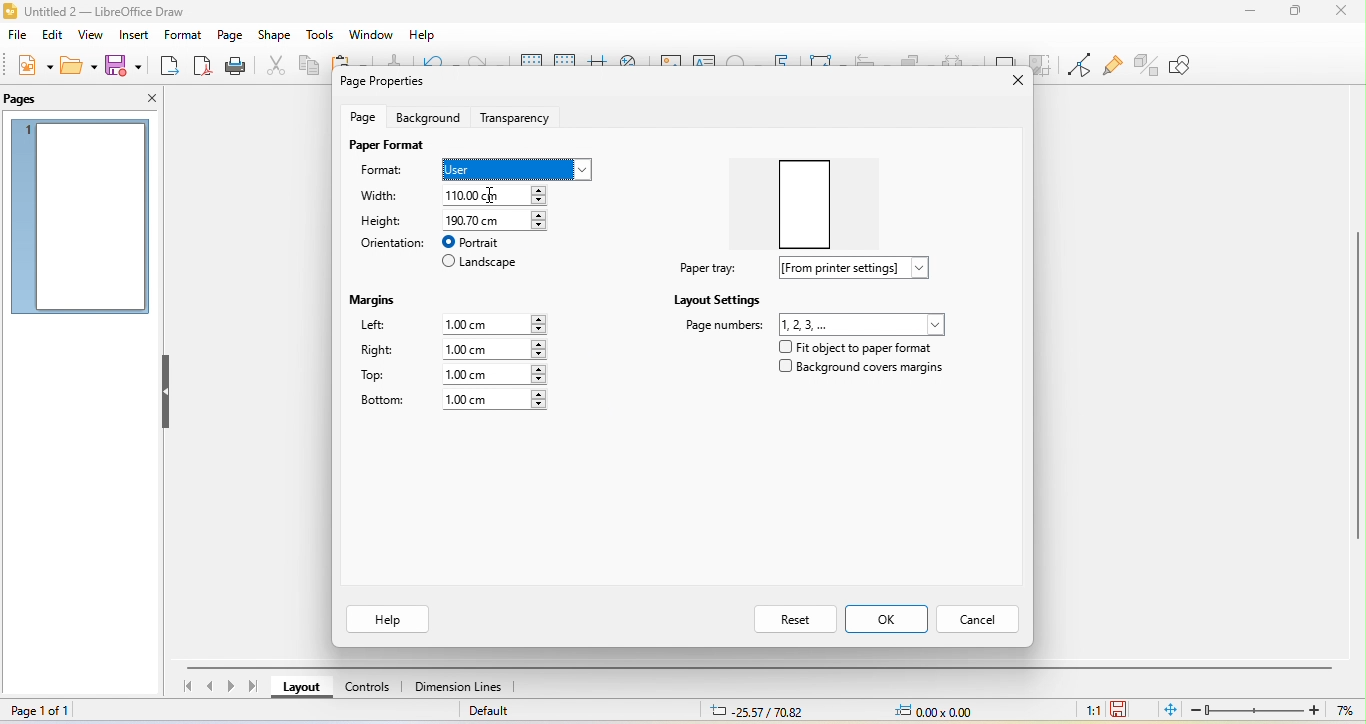 Image resolution: width=1366 pixels, height=724 pixels. I want to click on first page, so click(185, 689).